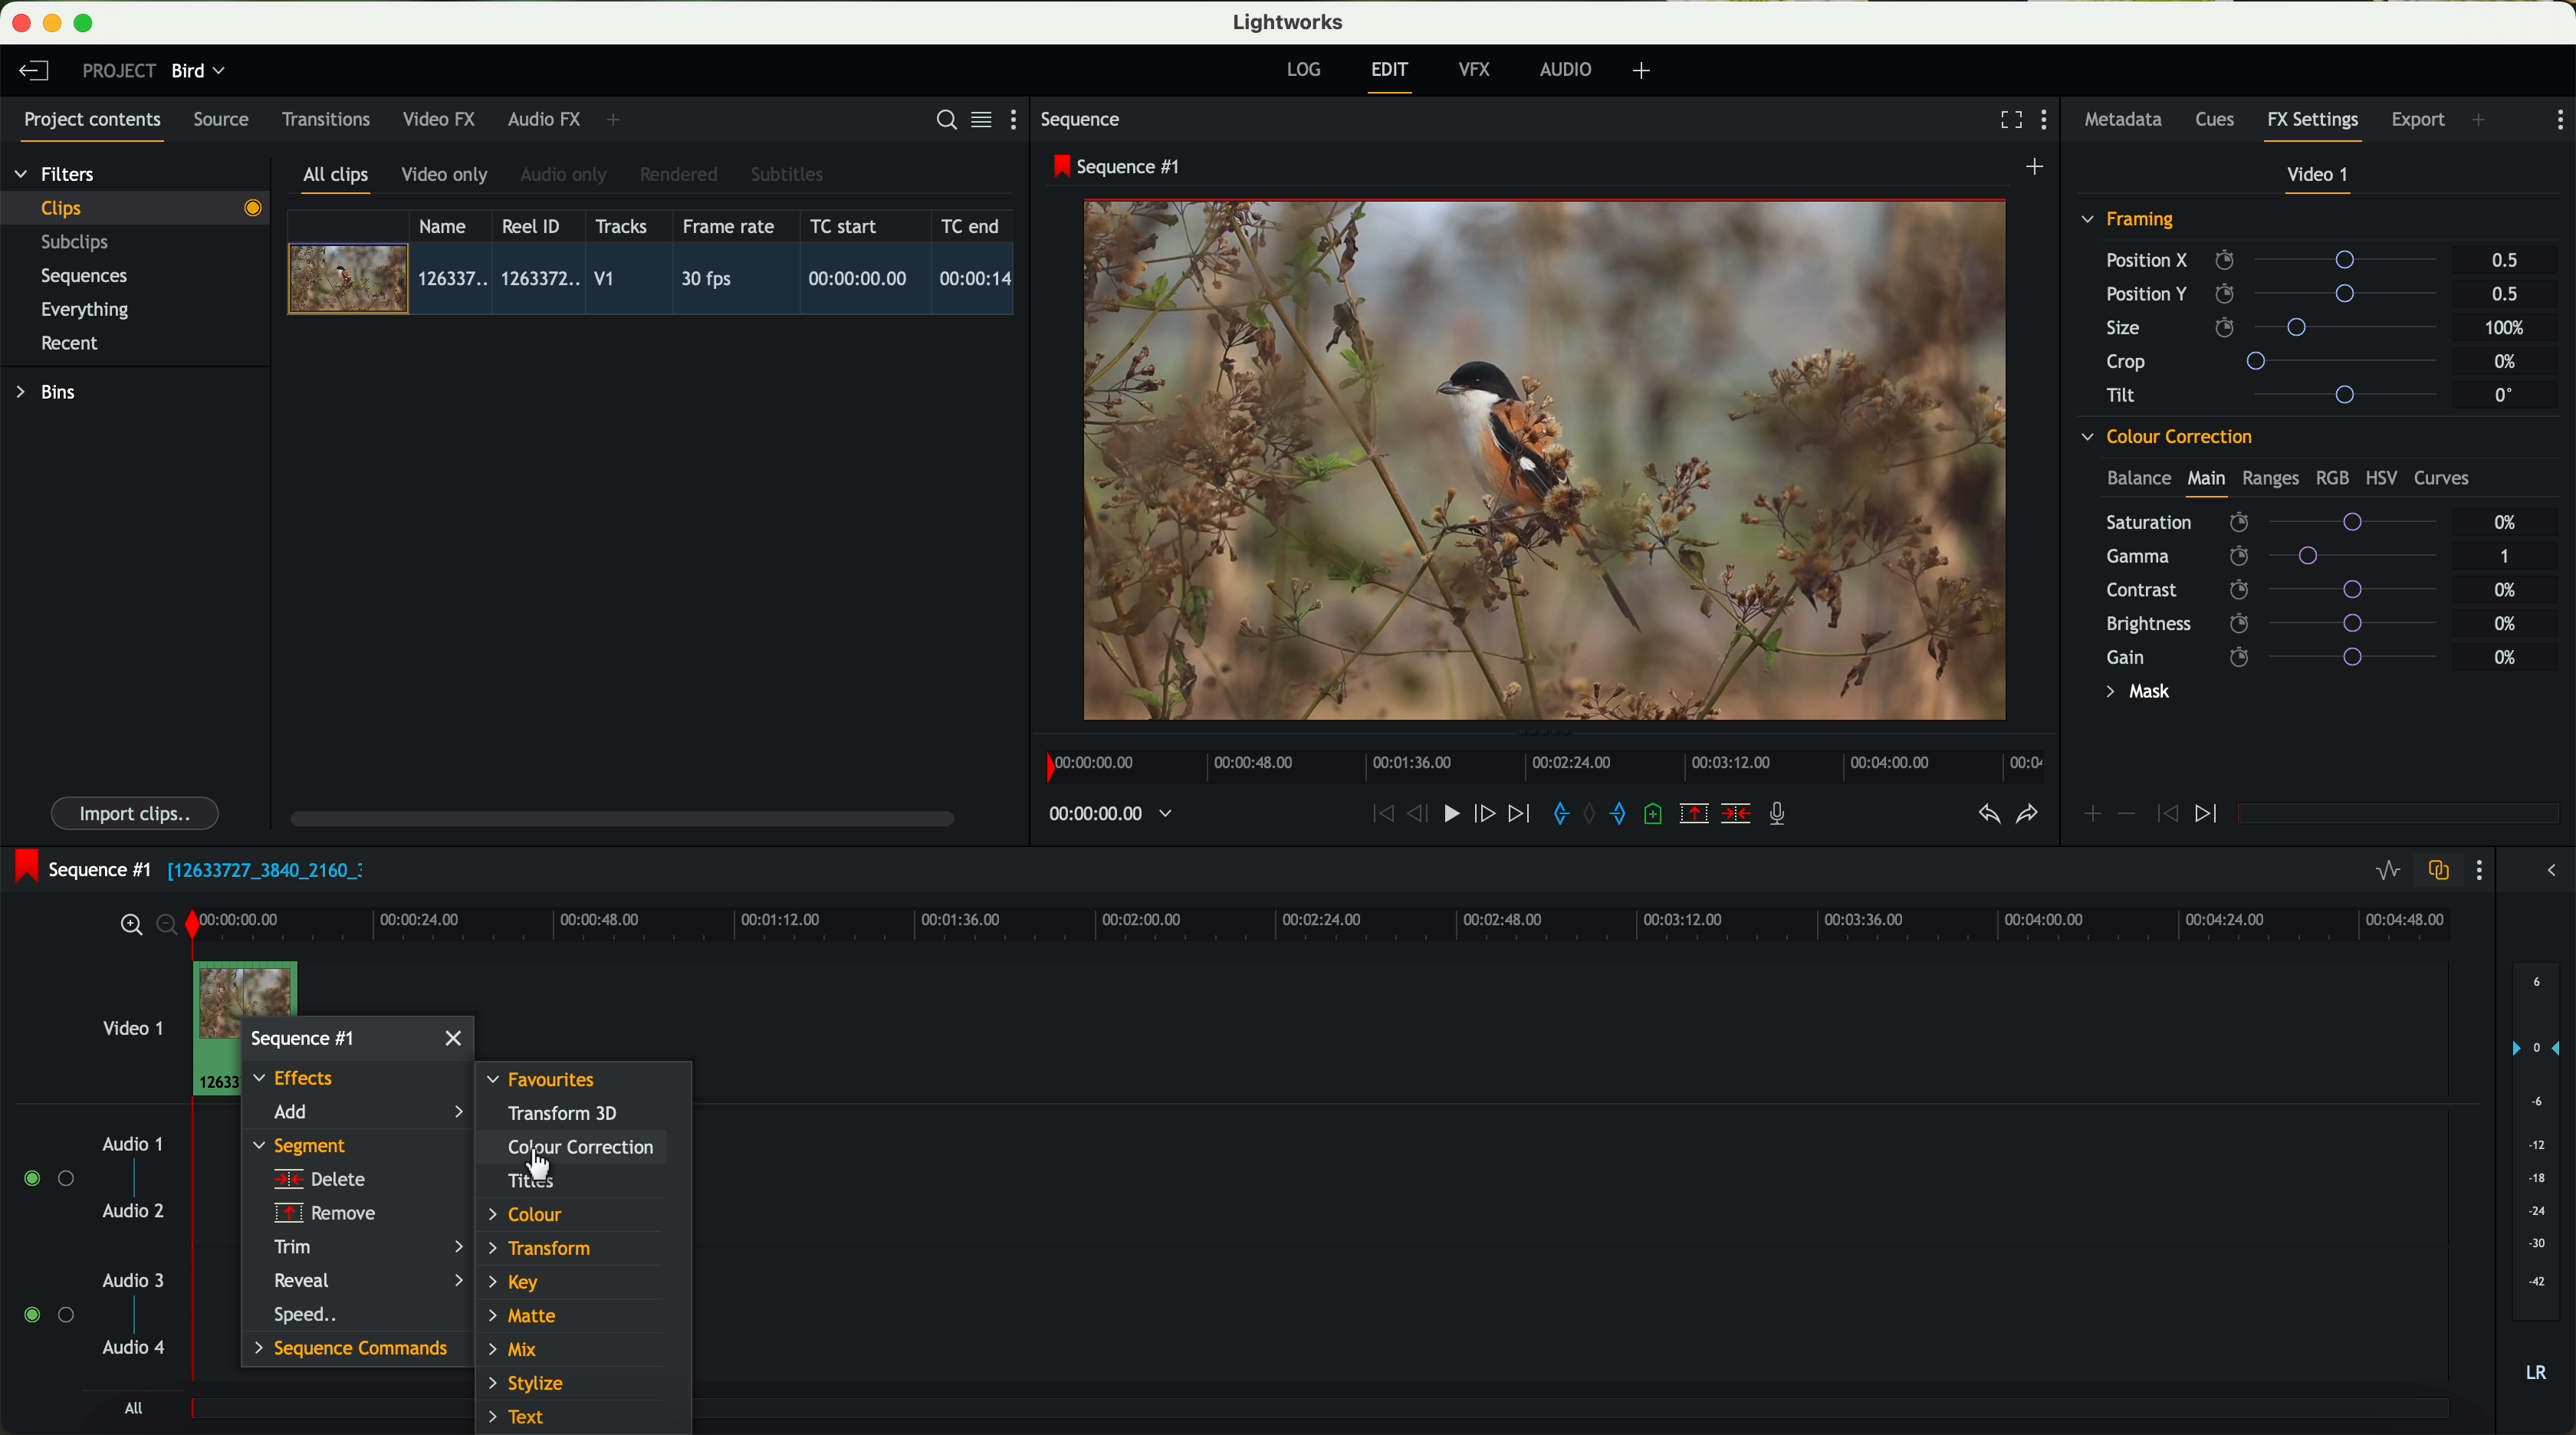 The width and height of the screenshot is (2576, 1435). Describe the element at coordinates (133, 1143) in the screenshot. I see `audio 1` at that location.